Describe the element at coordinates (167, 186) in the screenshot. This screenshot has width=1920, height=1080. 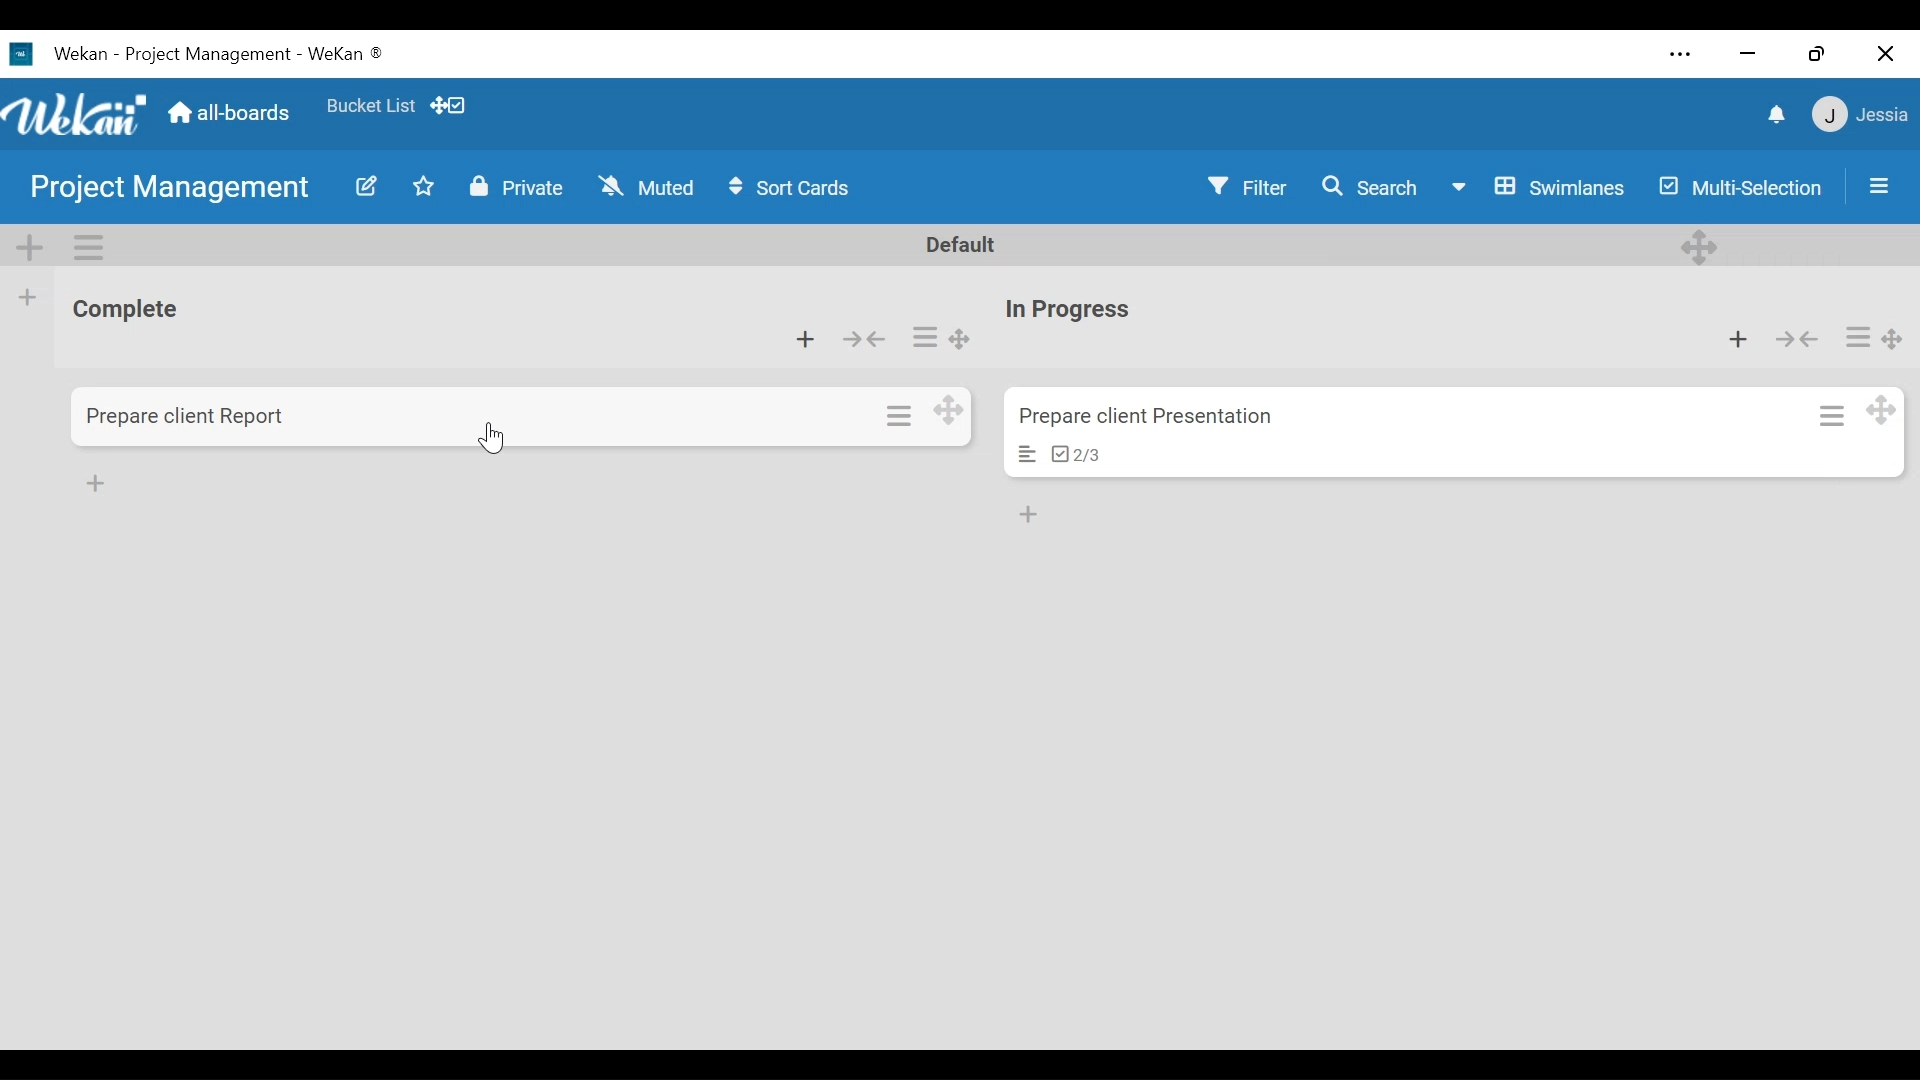
I see `Board Title` at that location.